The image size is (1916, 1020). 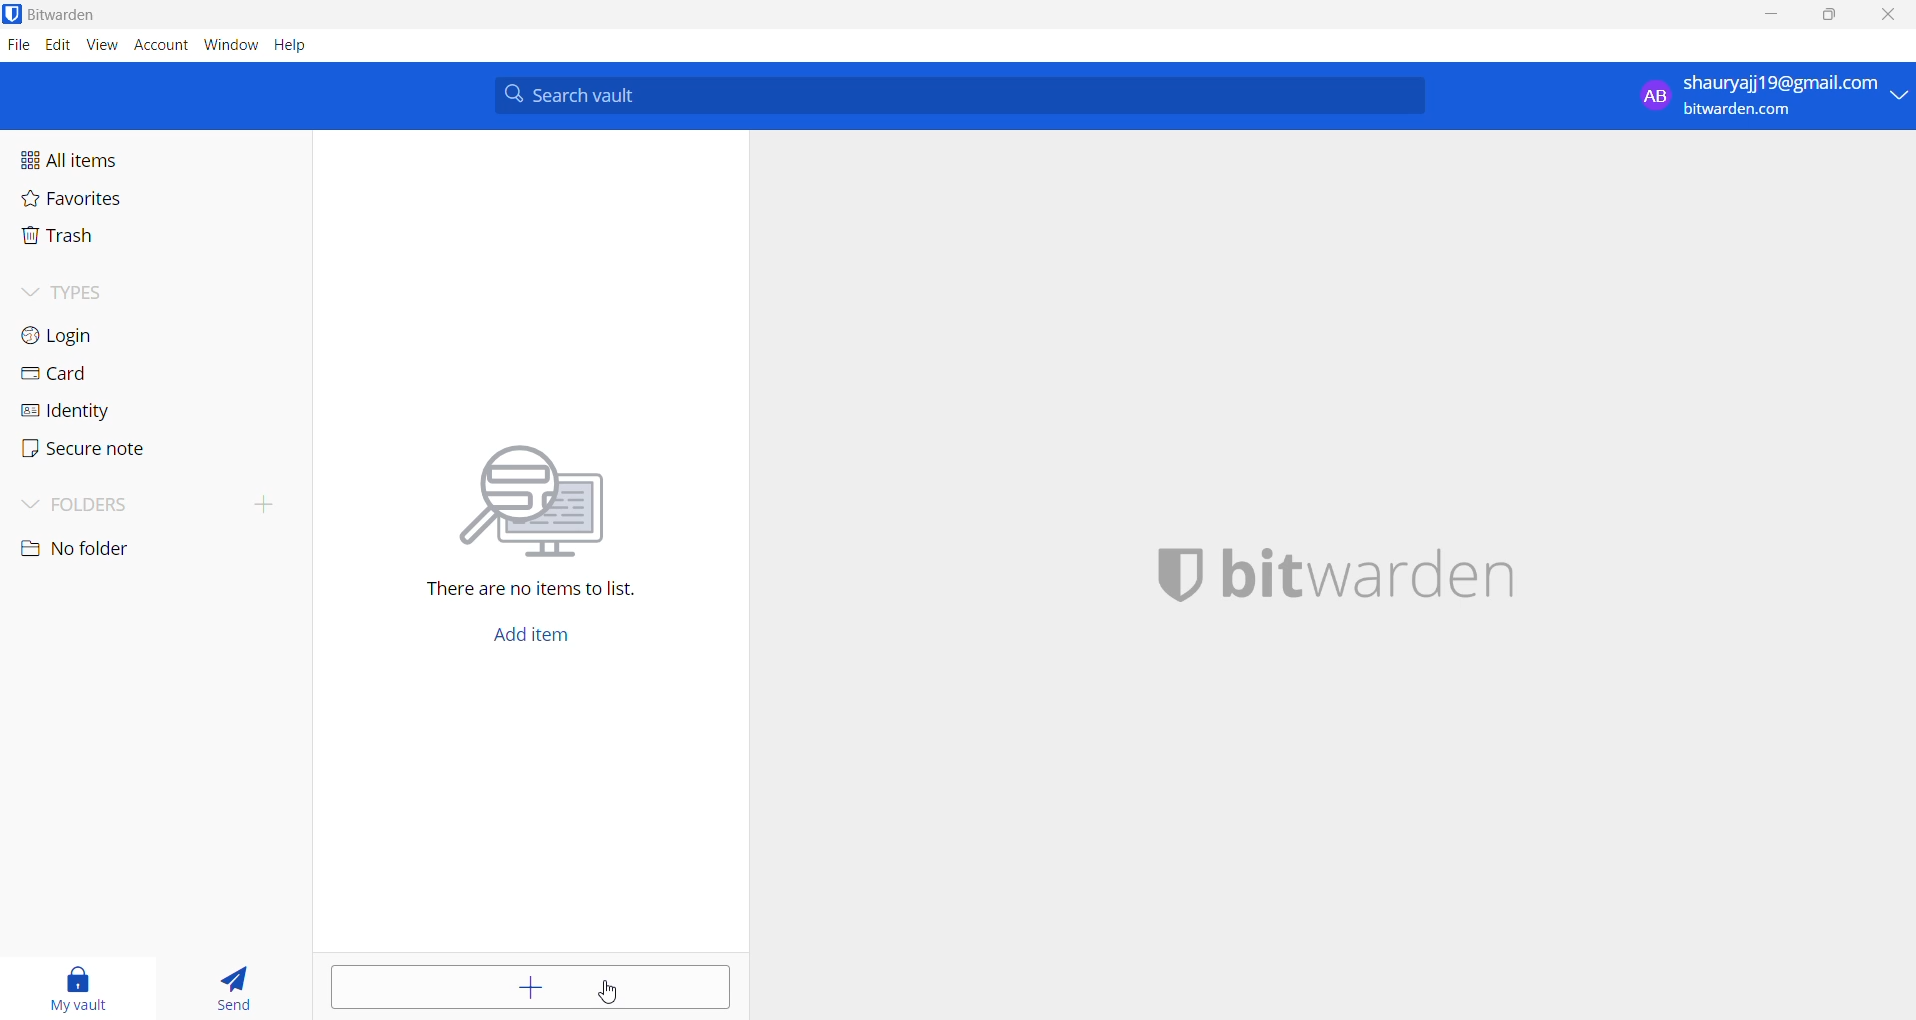 What do you see at coordinates (1343, 576) in the screenshot?
I see `application name and logo` at bounding box center [1343, 576].